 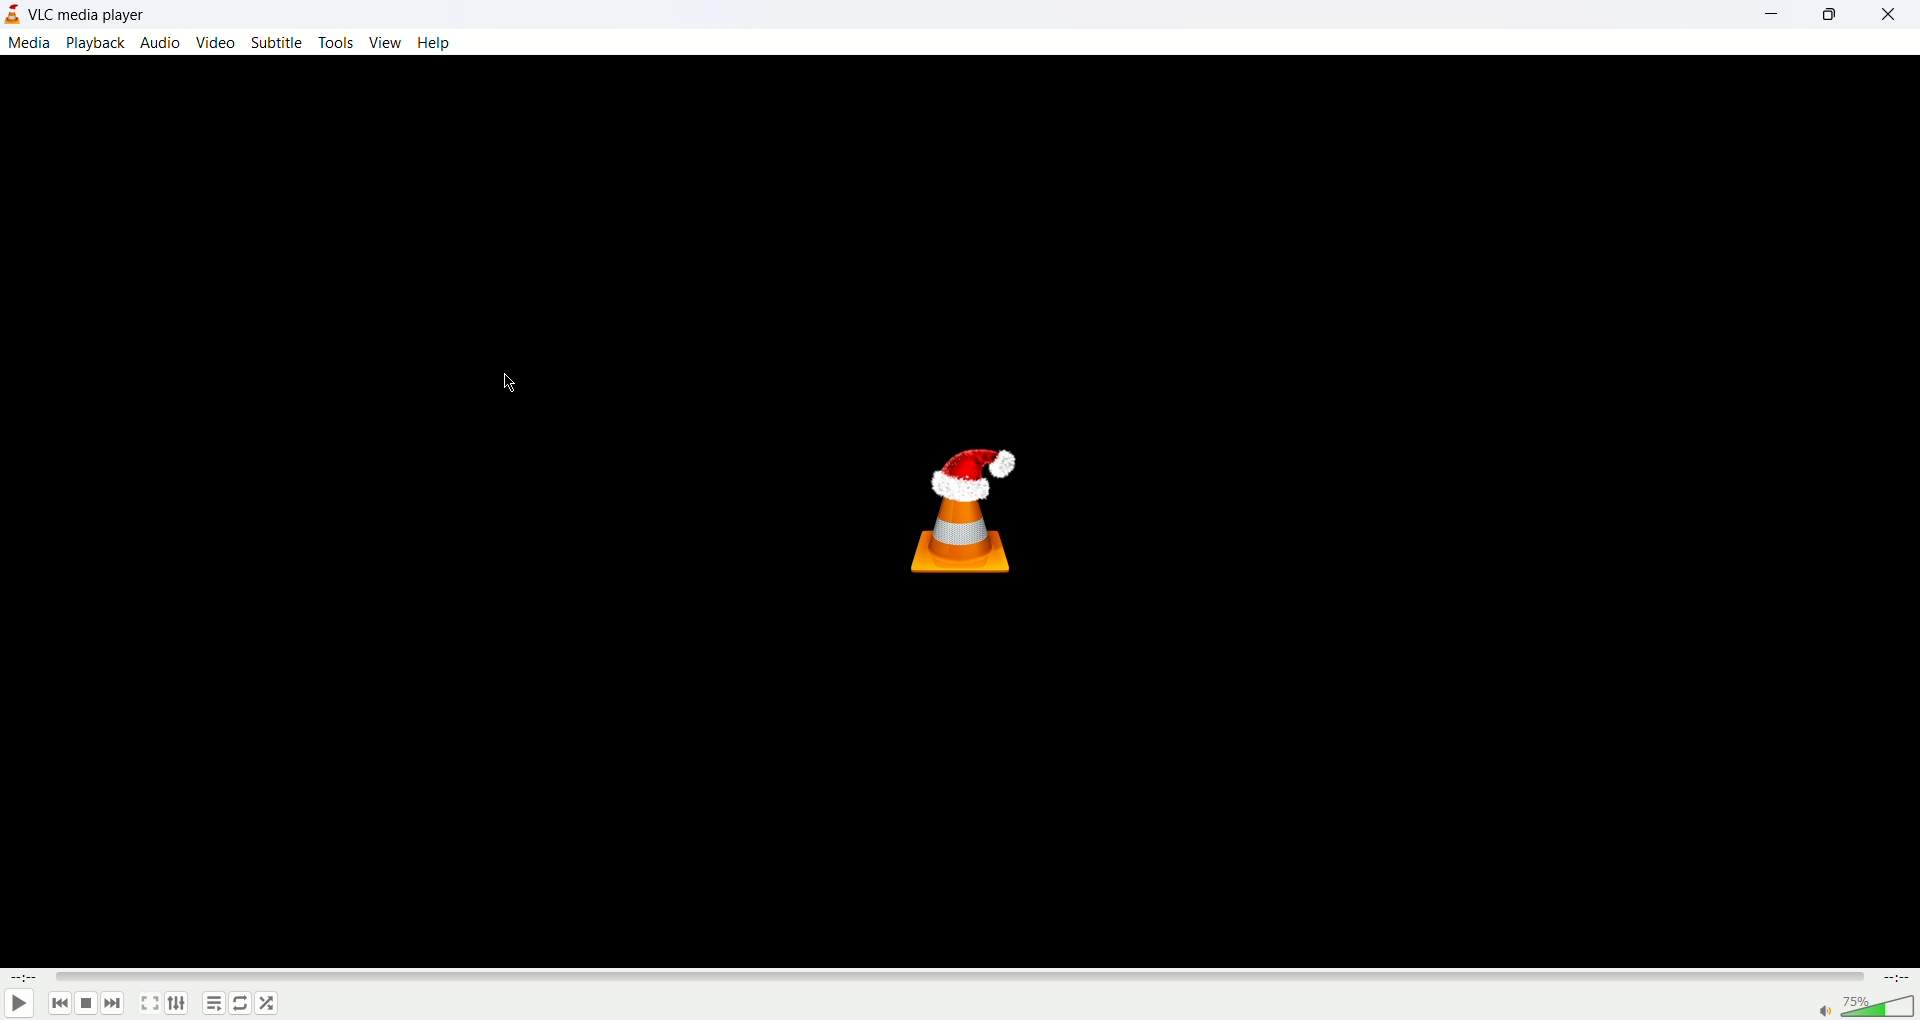 I want to click on toggle fullscreen, so click(x=149, y=1005).